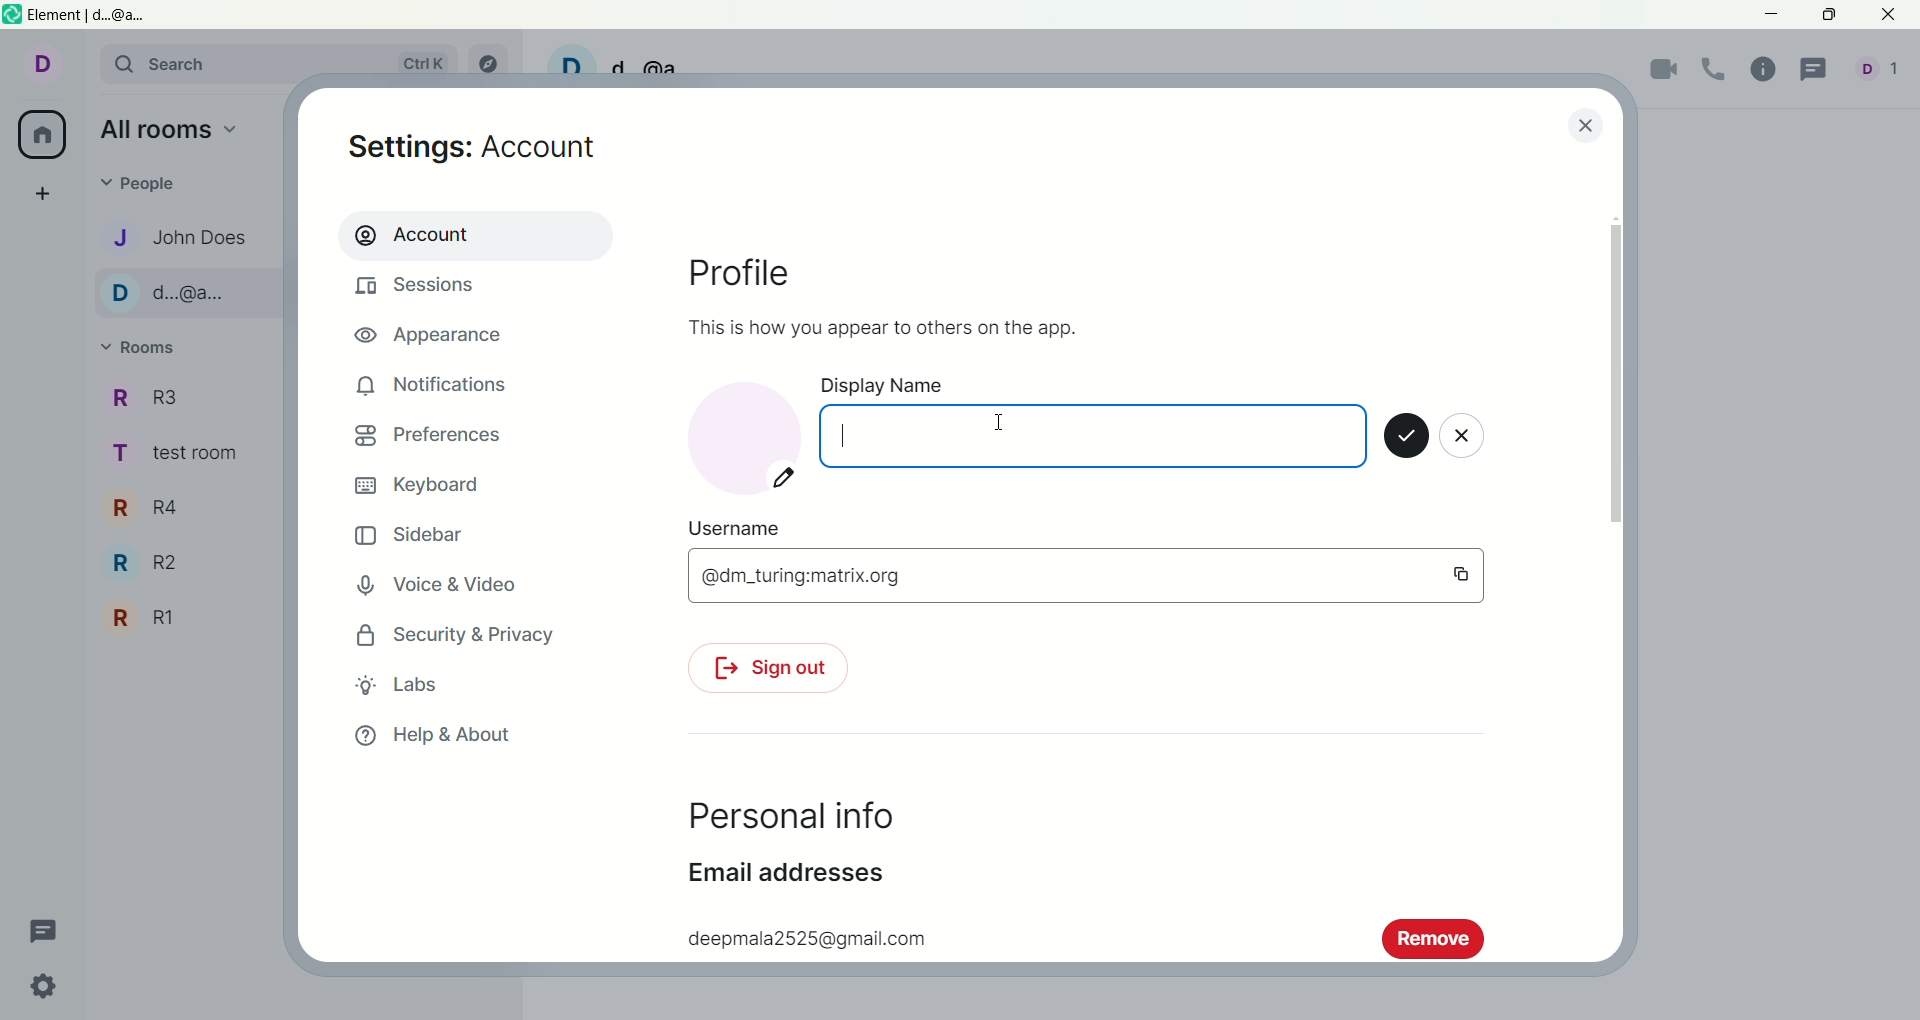 Image resolution: width=1920 pixels, height=1020 pixels. Describe the element at coordinates (1618, 578) in the screenshot. I see `vertical scroll bar` at that location.